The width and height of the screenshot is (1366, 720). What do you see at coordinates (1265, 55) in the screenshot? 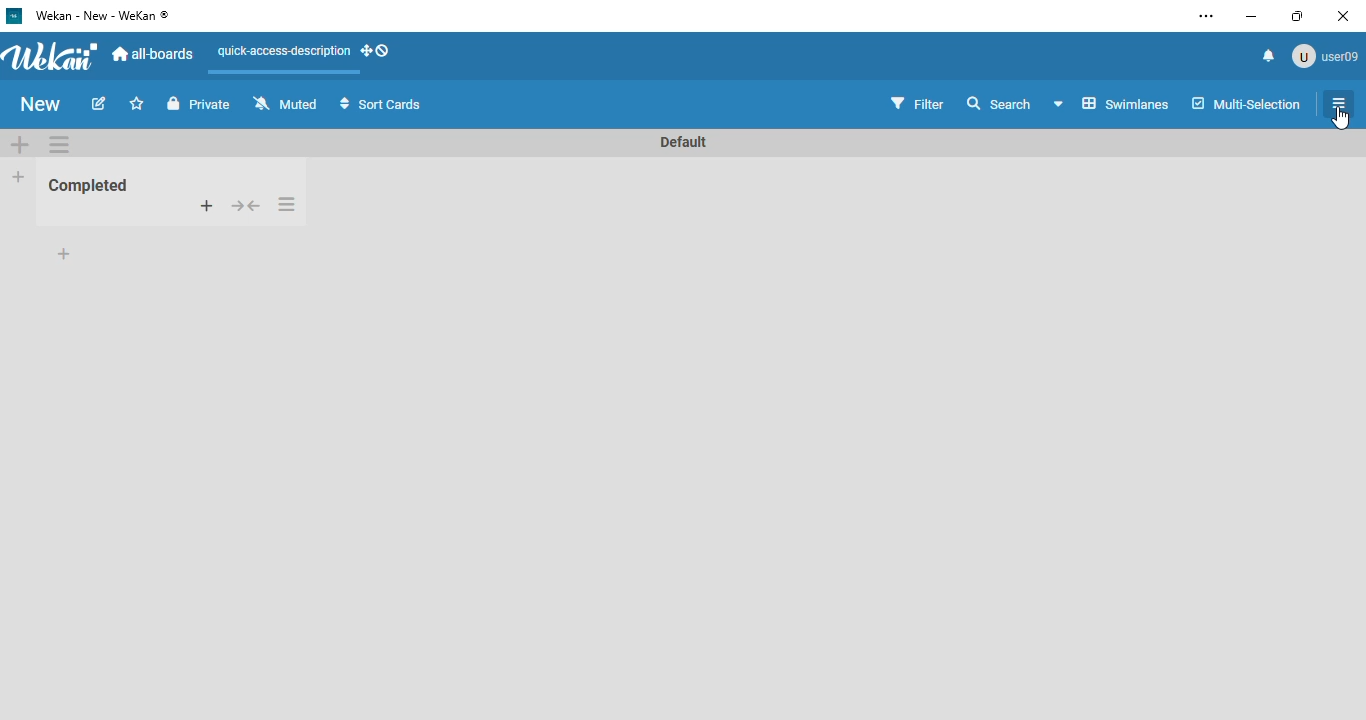
I see `notifications` at bounding box center [1265, 55].